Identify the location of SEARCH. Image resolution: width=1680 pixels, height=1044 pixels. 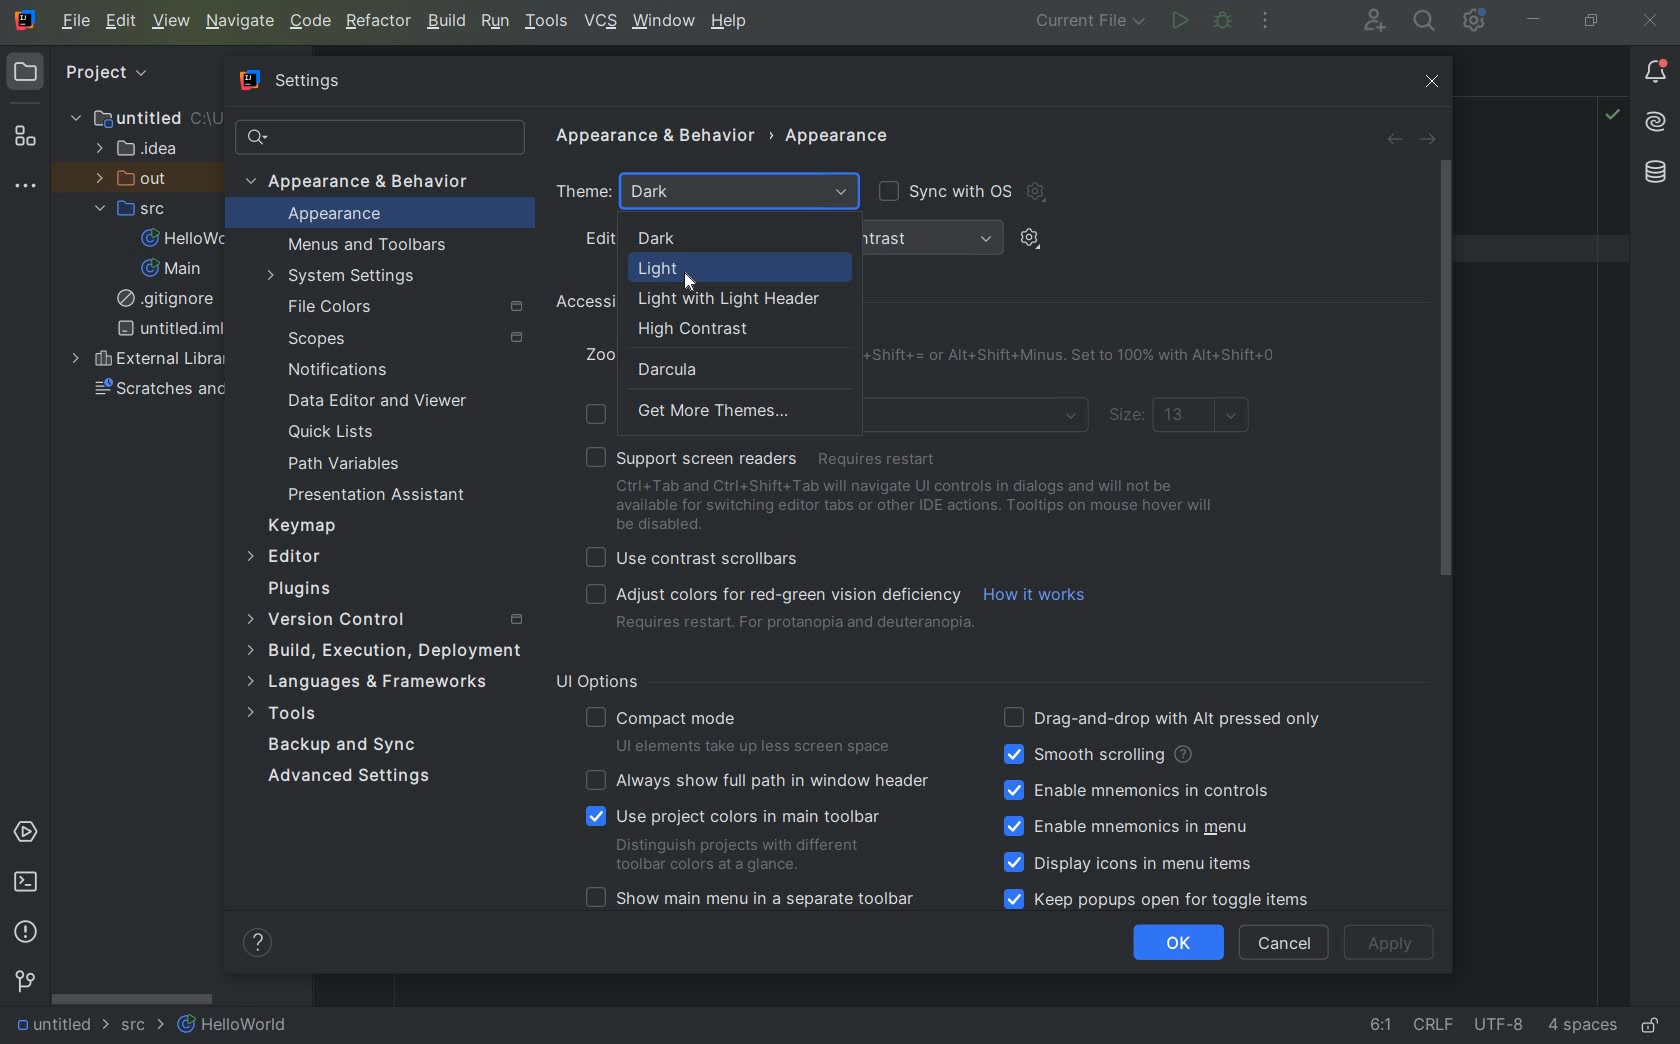
(1426, 21).